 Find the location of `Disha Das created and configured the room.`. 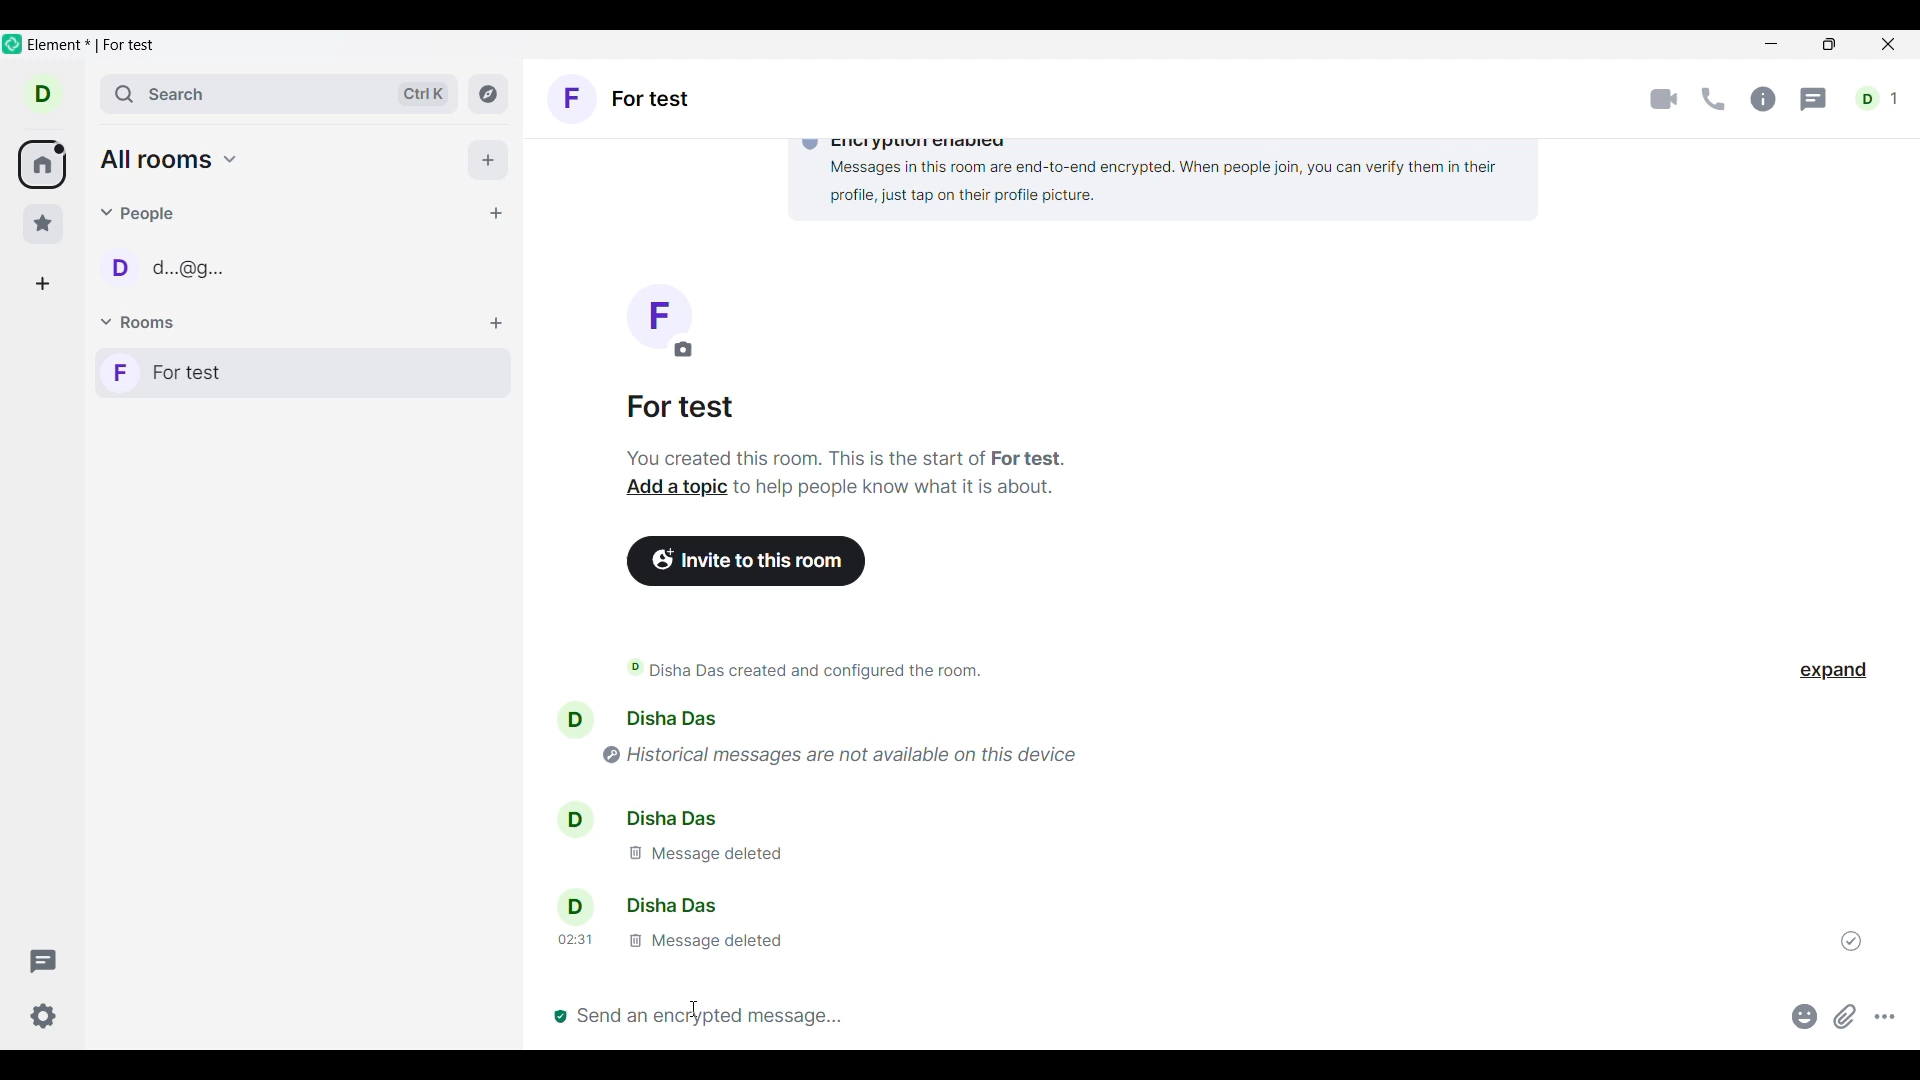

Disha Das created and configured the room. is located at coordinates (820, 670).